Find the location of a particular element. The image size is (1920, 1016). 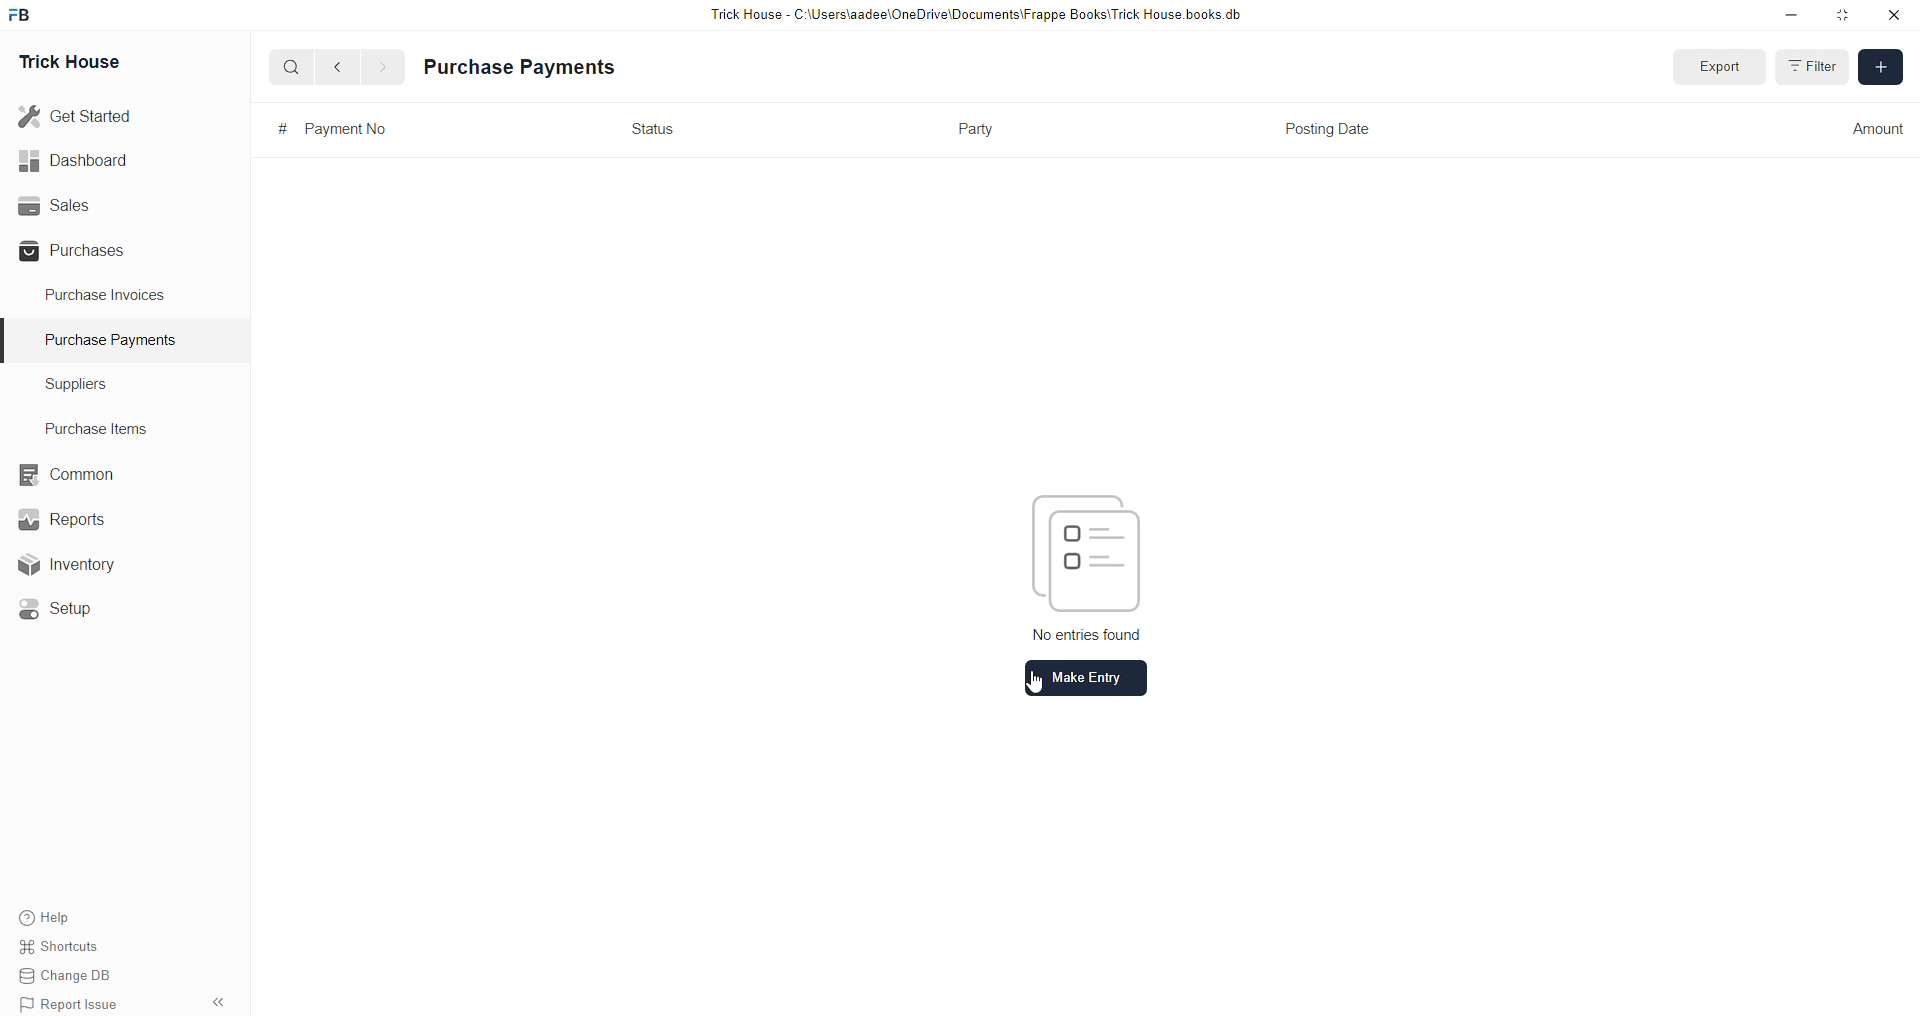

minimise window is located at coordinates (1841, 17).